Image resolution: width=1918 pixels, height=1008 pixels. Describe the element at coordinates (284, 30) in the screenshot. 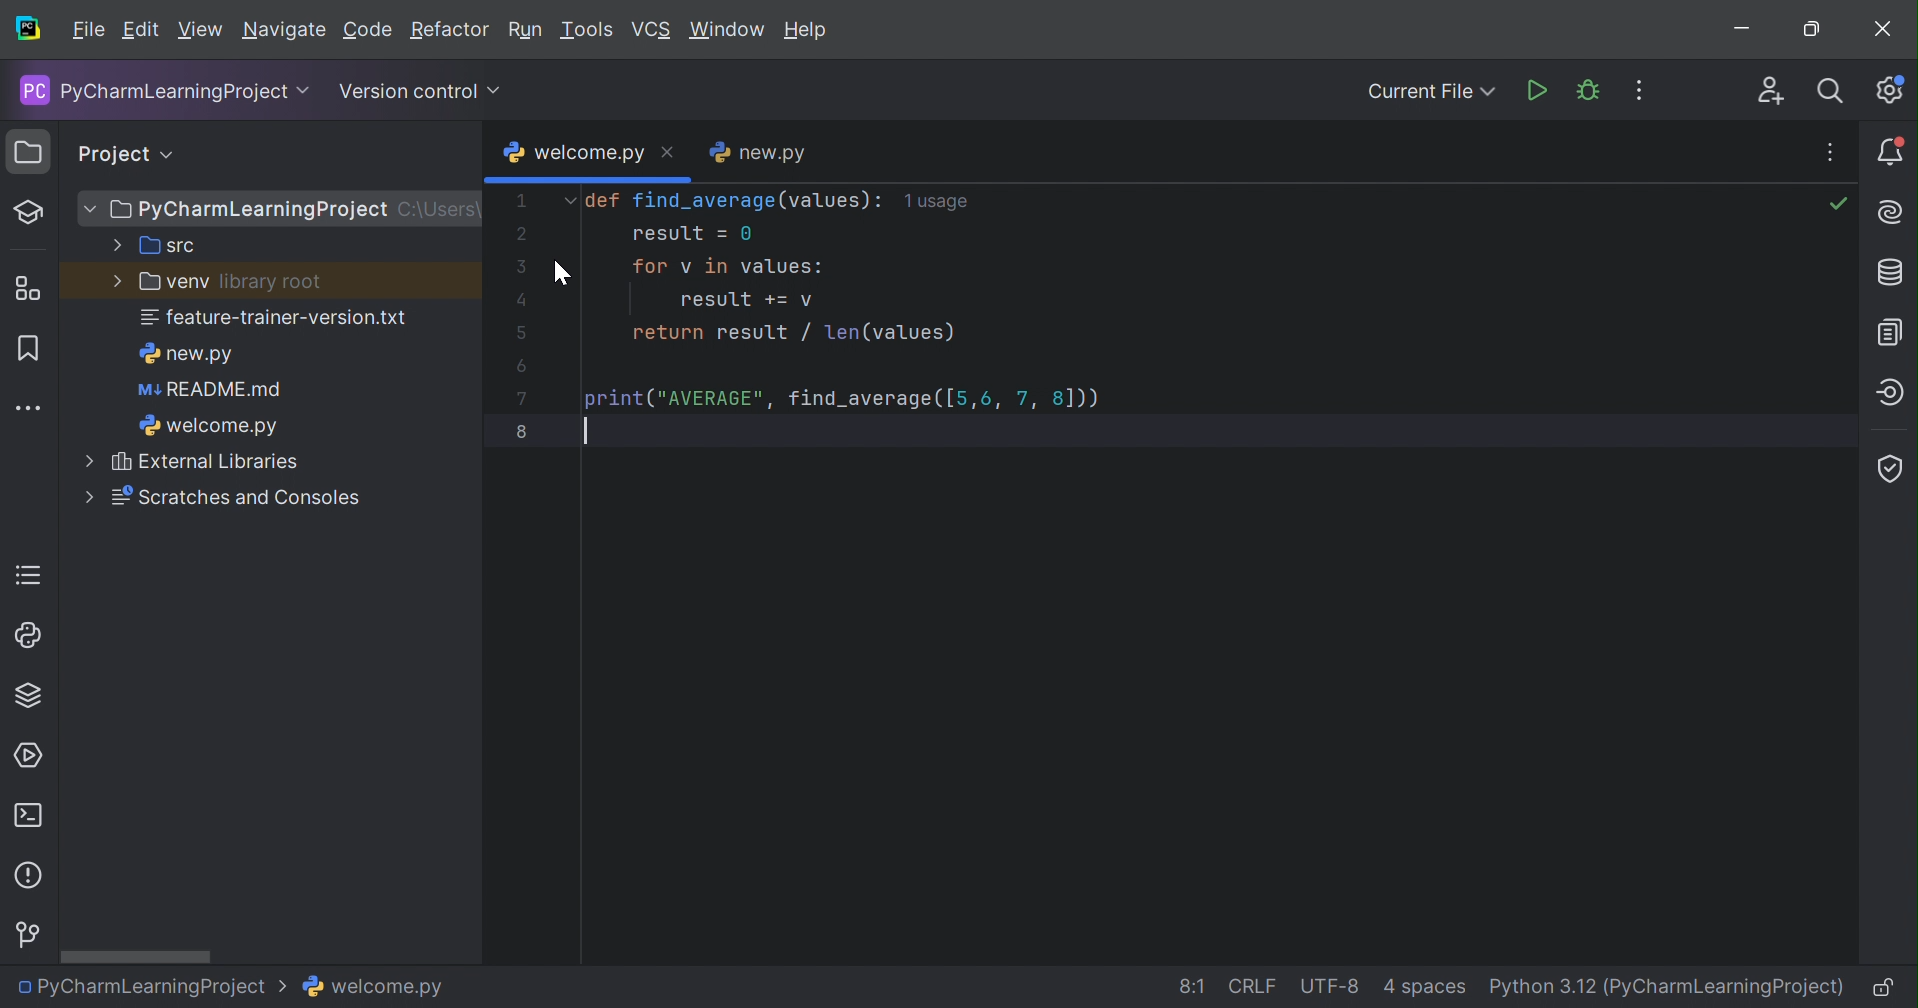

I see `Navigate` at that location.